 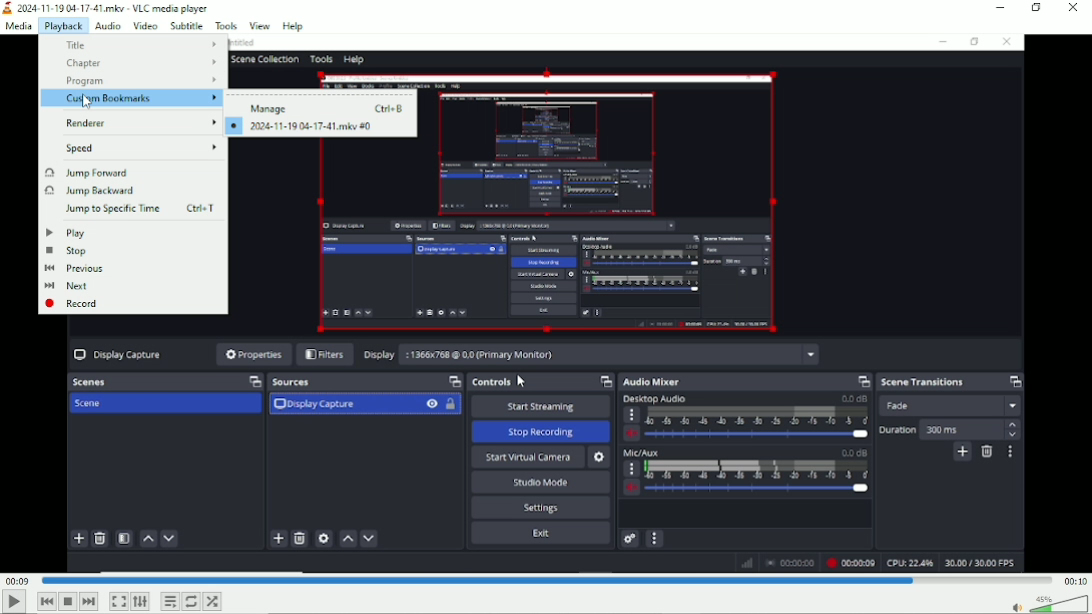 I want to click on Stop playlist, so click(x=68, y=602).